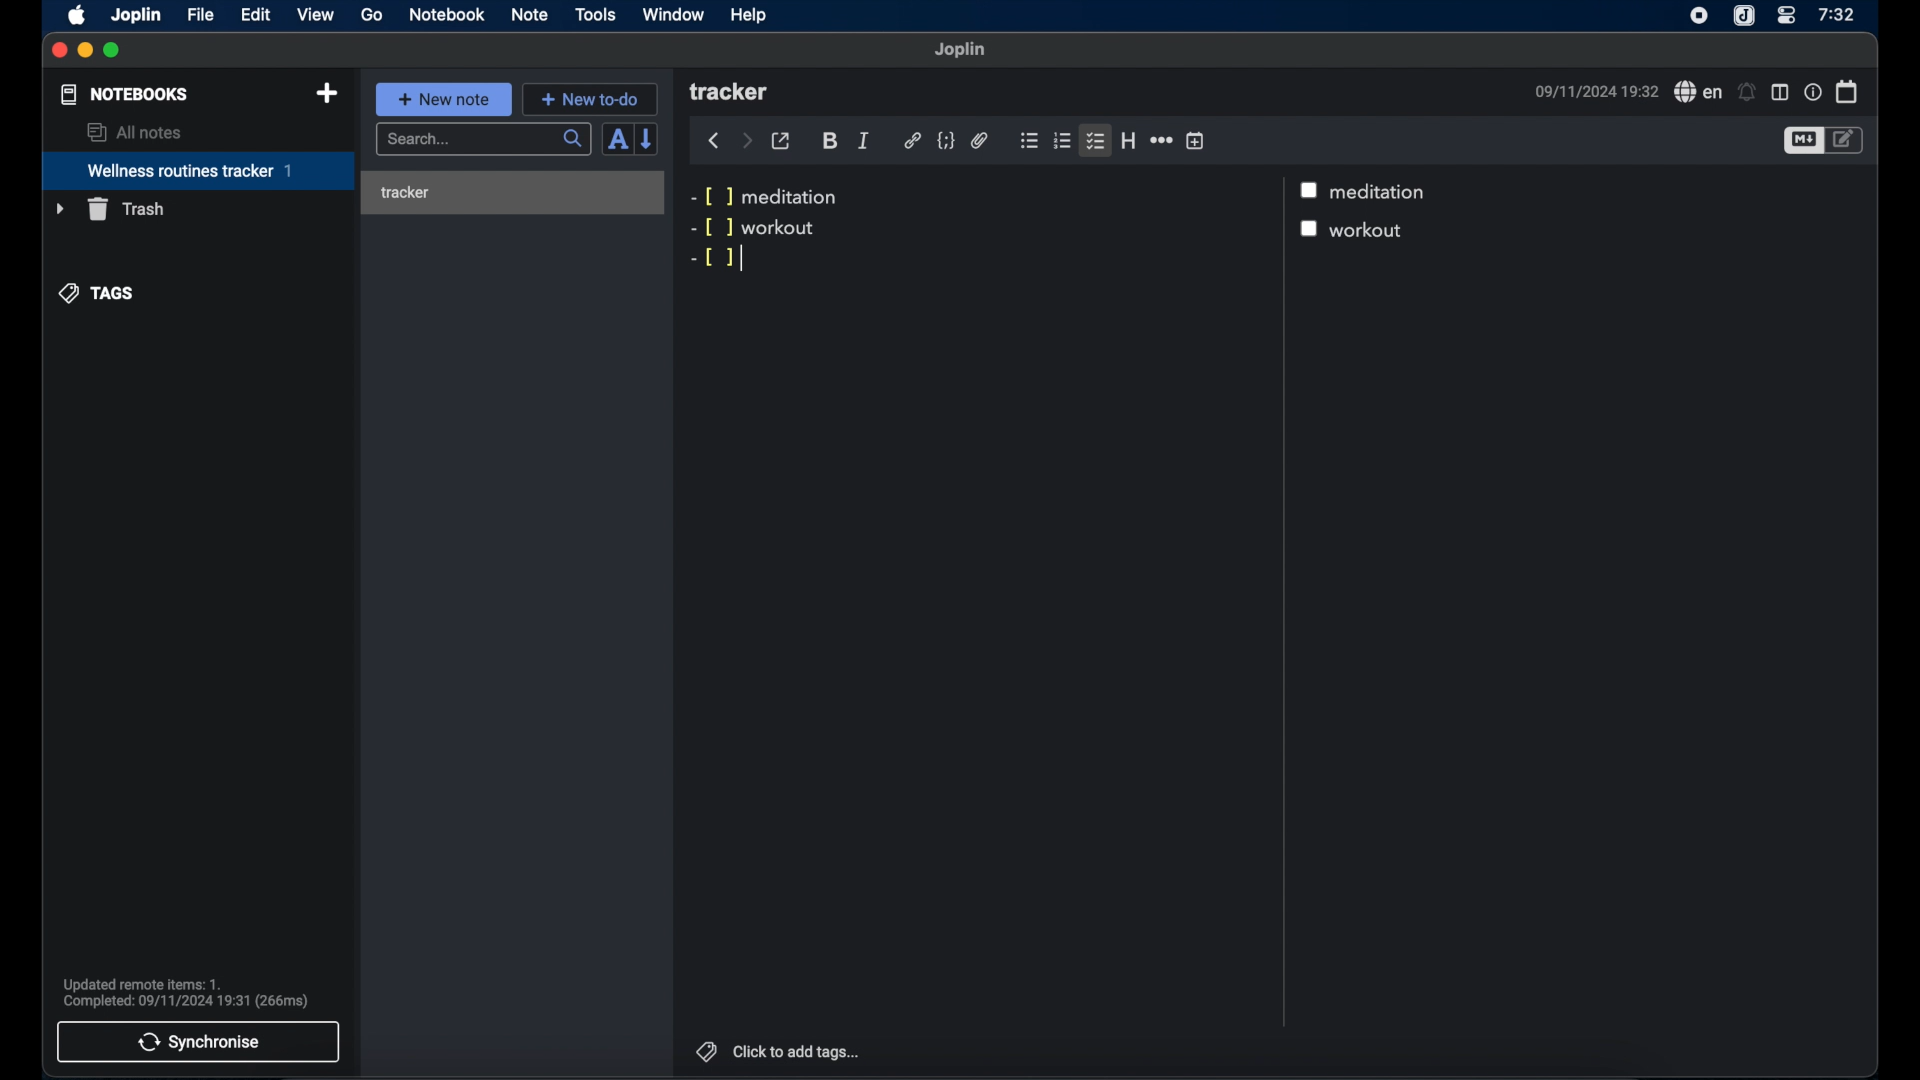 The width and height of the screenshot is (1920, 1080). What do you see at coordinates (1812, 91) in the screenshot?
I see `note properties` at bounding box center [1812, 91].